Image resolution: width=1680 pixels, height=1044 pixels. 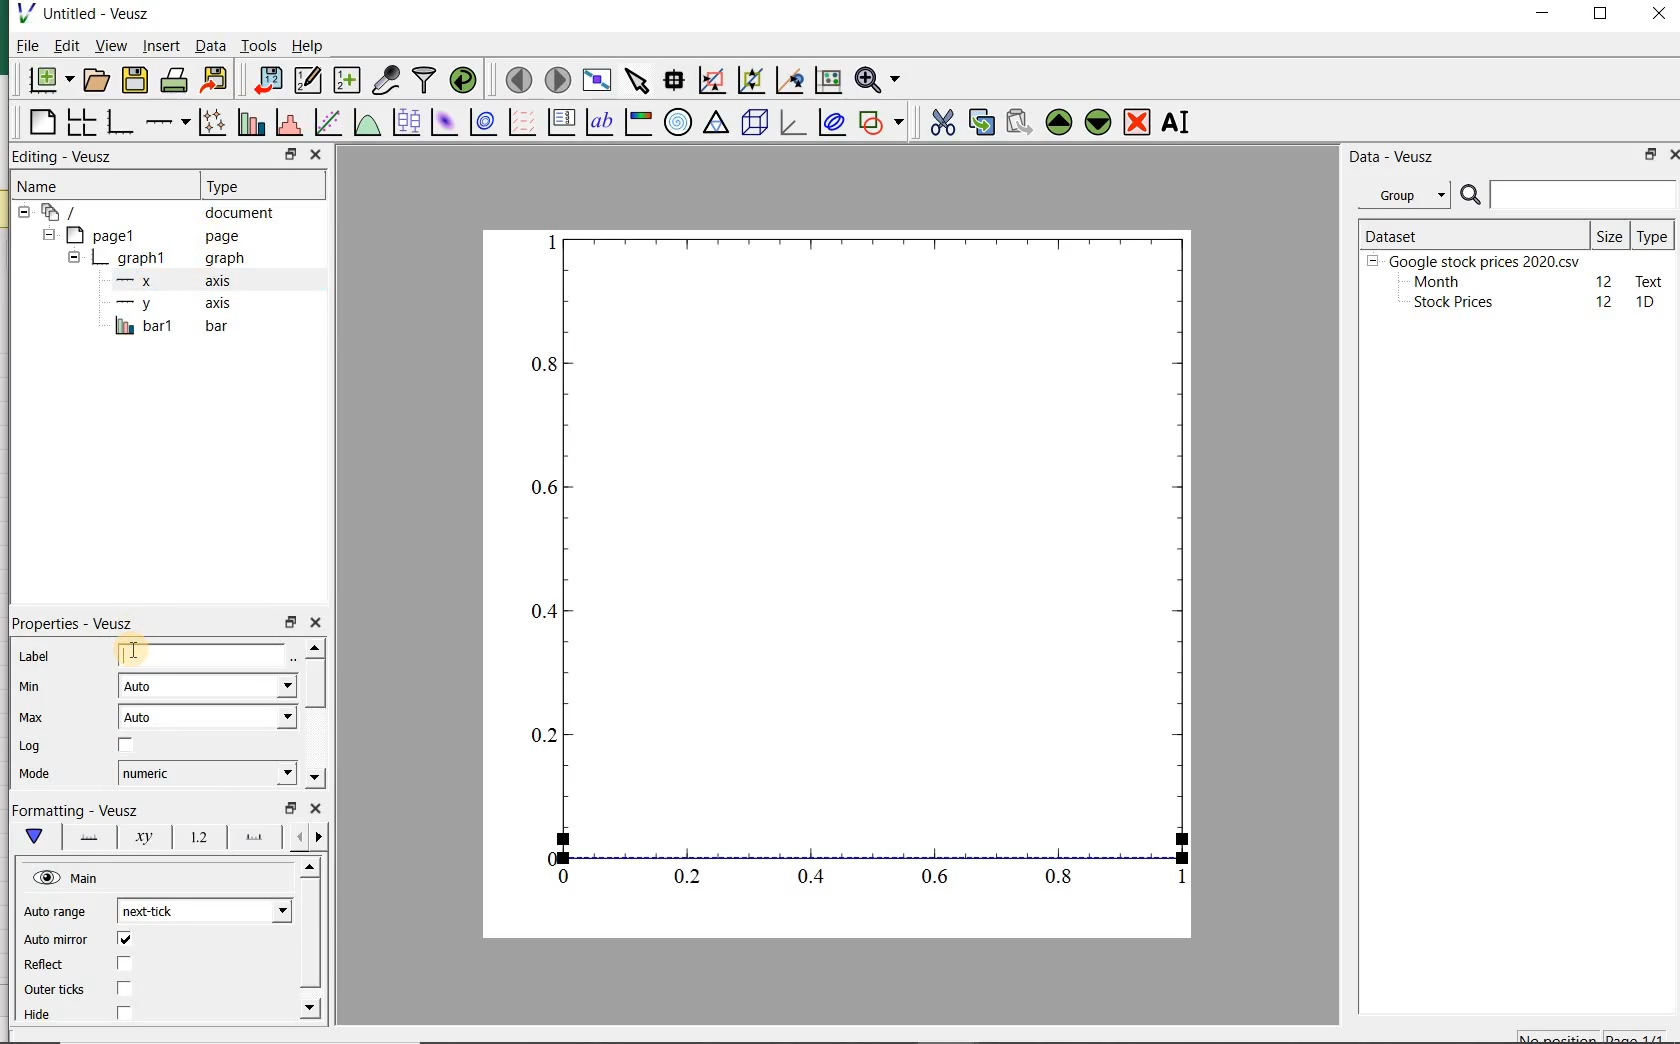 I want to click on check/uncheck, so click(x=123, y=964).